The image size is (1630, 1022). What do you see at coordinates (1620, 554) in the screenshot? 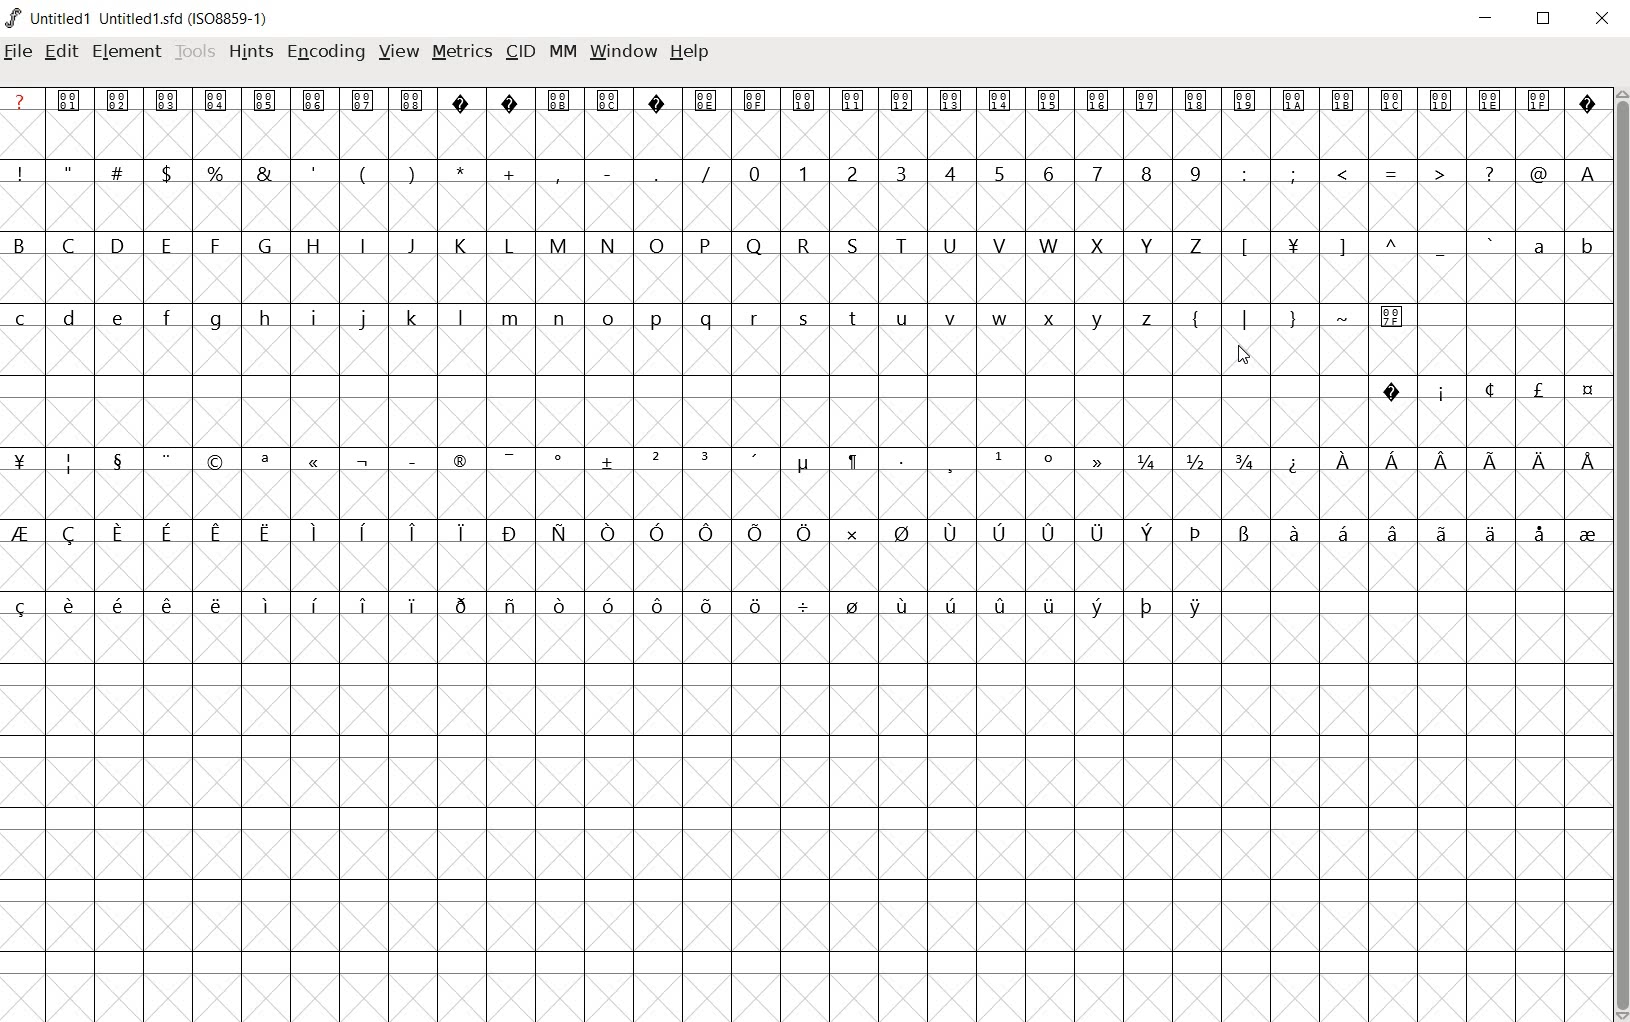
I see `scrollbar` at bounding box center [1620, 554].